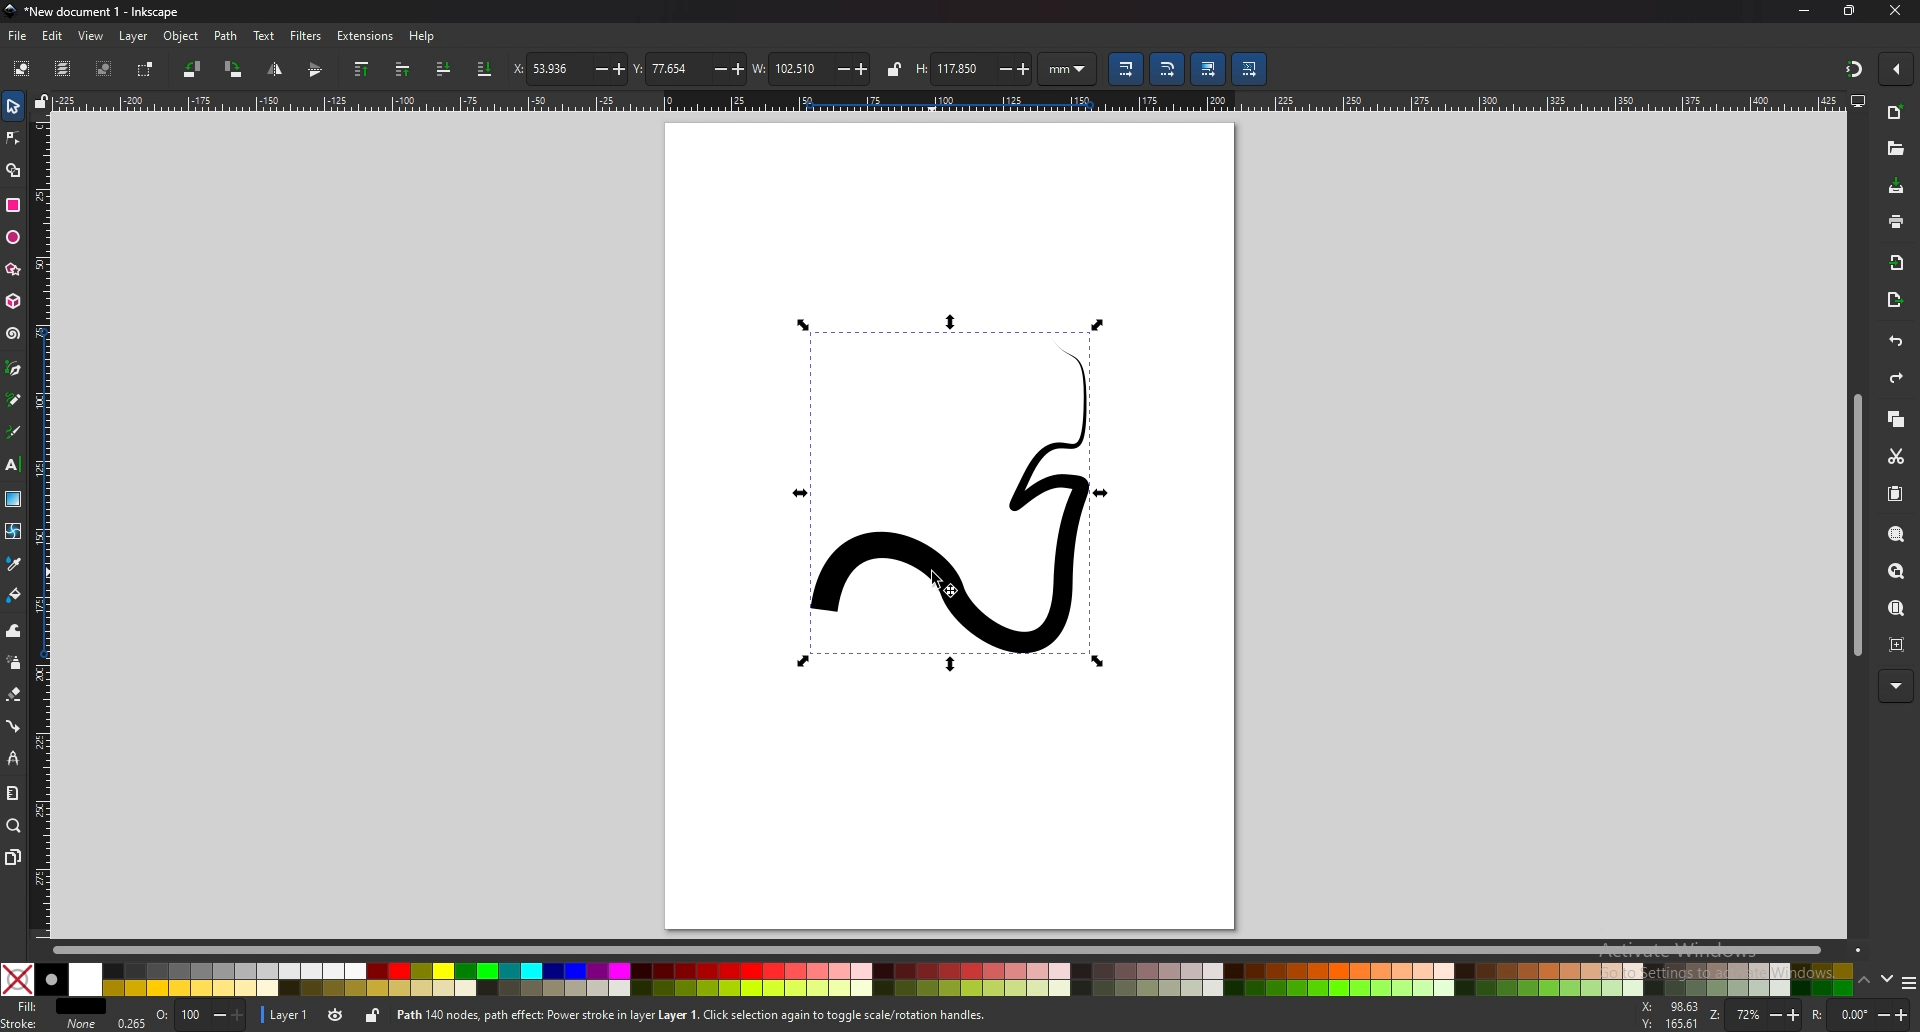  I want to click on layer, so click(133, 36).